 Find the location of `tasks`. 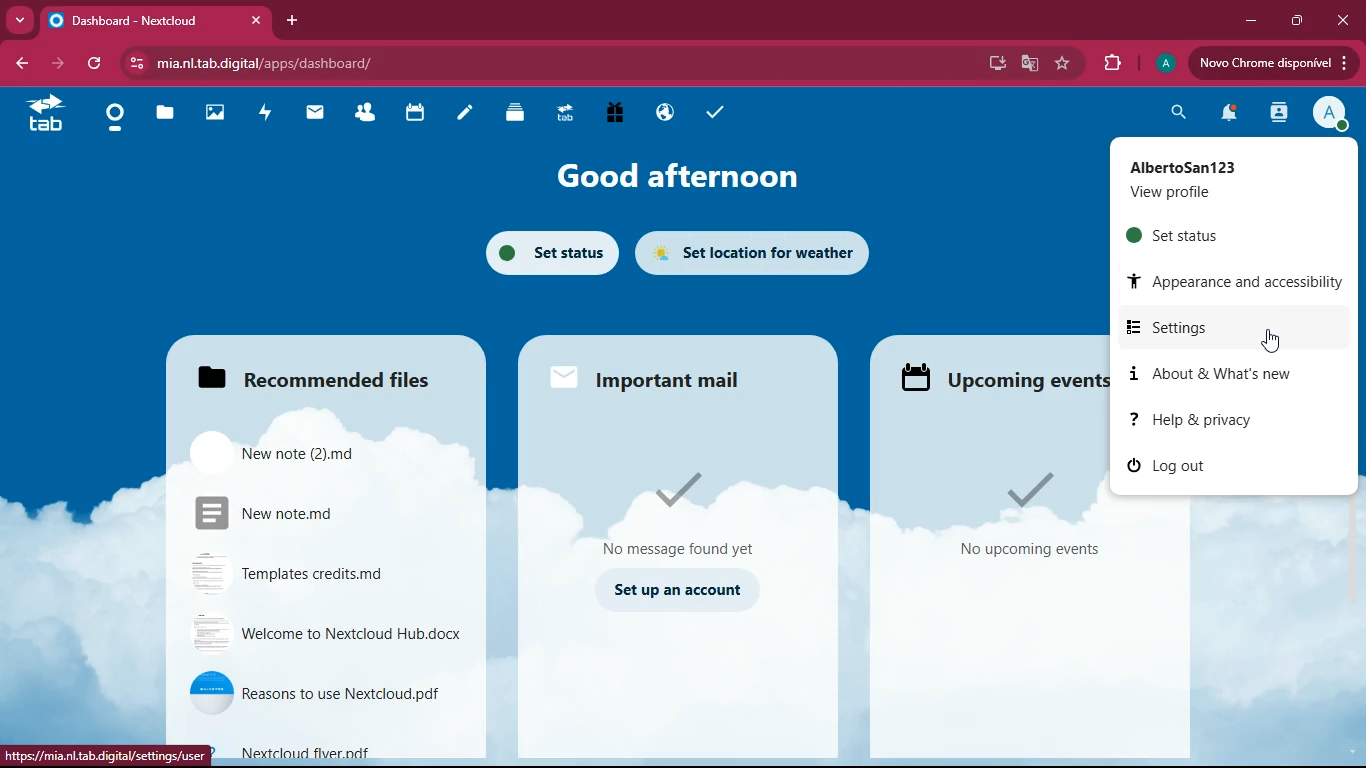

tasks is located at coordinates (709, 113).